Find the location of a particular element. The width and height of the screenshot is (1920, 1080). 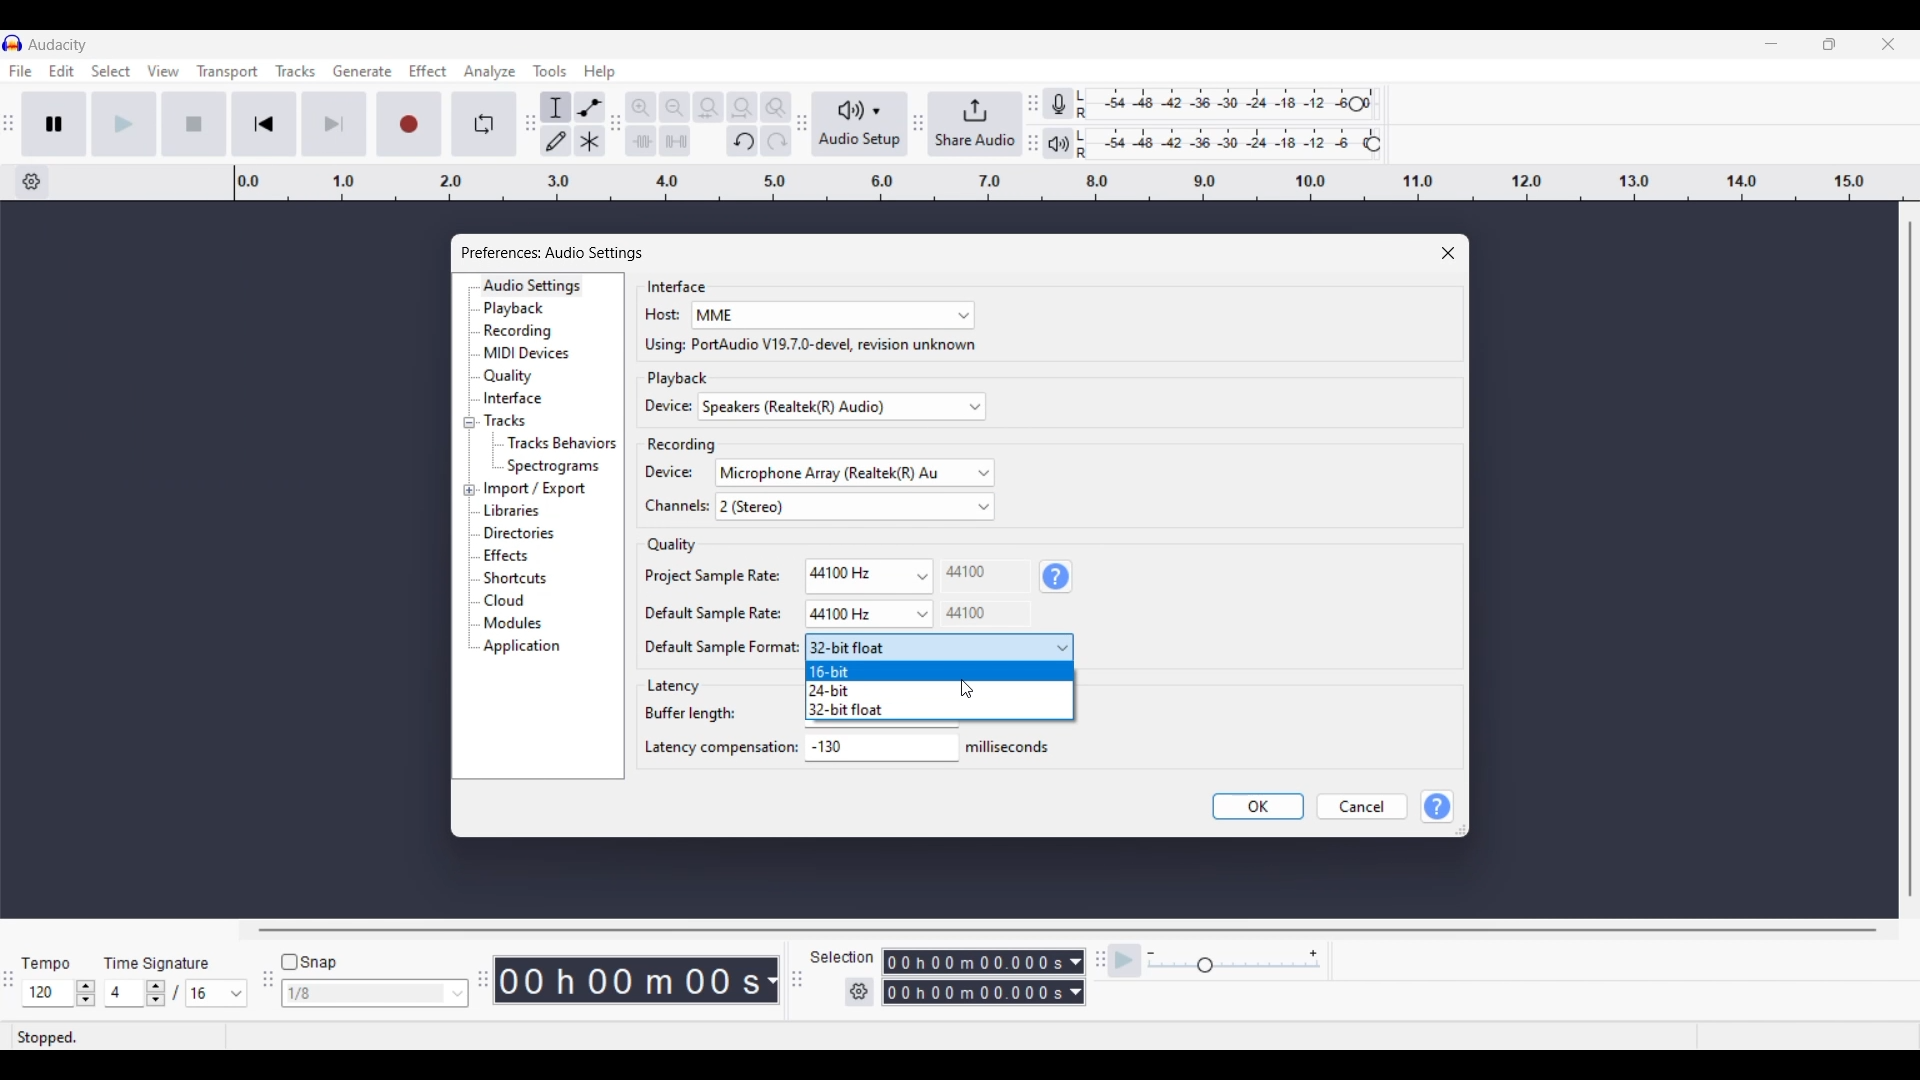

Zoom in is located at coordinates (640, 107).